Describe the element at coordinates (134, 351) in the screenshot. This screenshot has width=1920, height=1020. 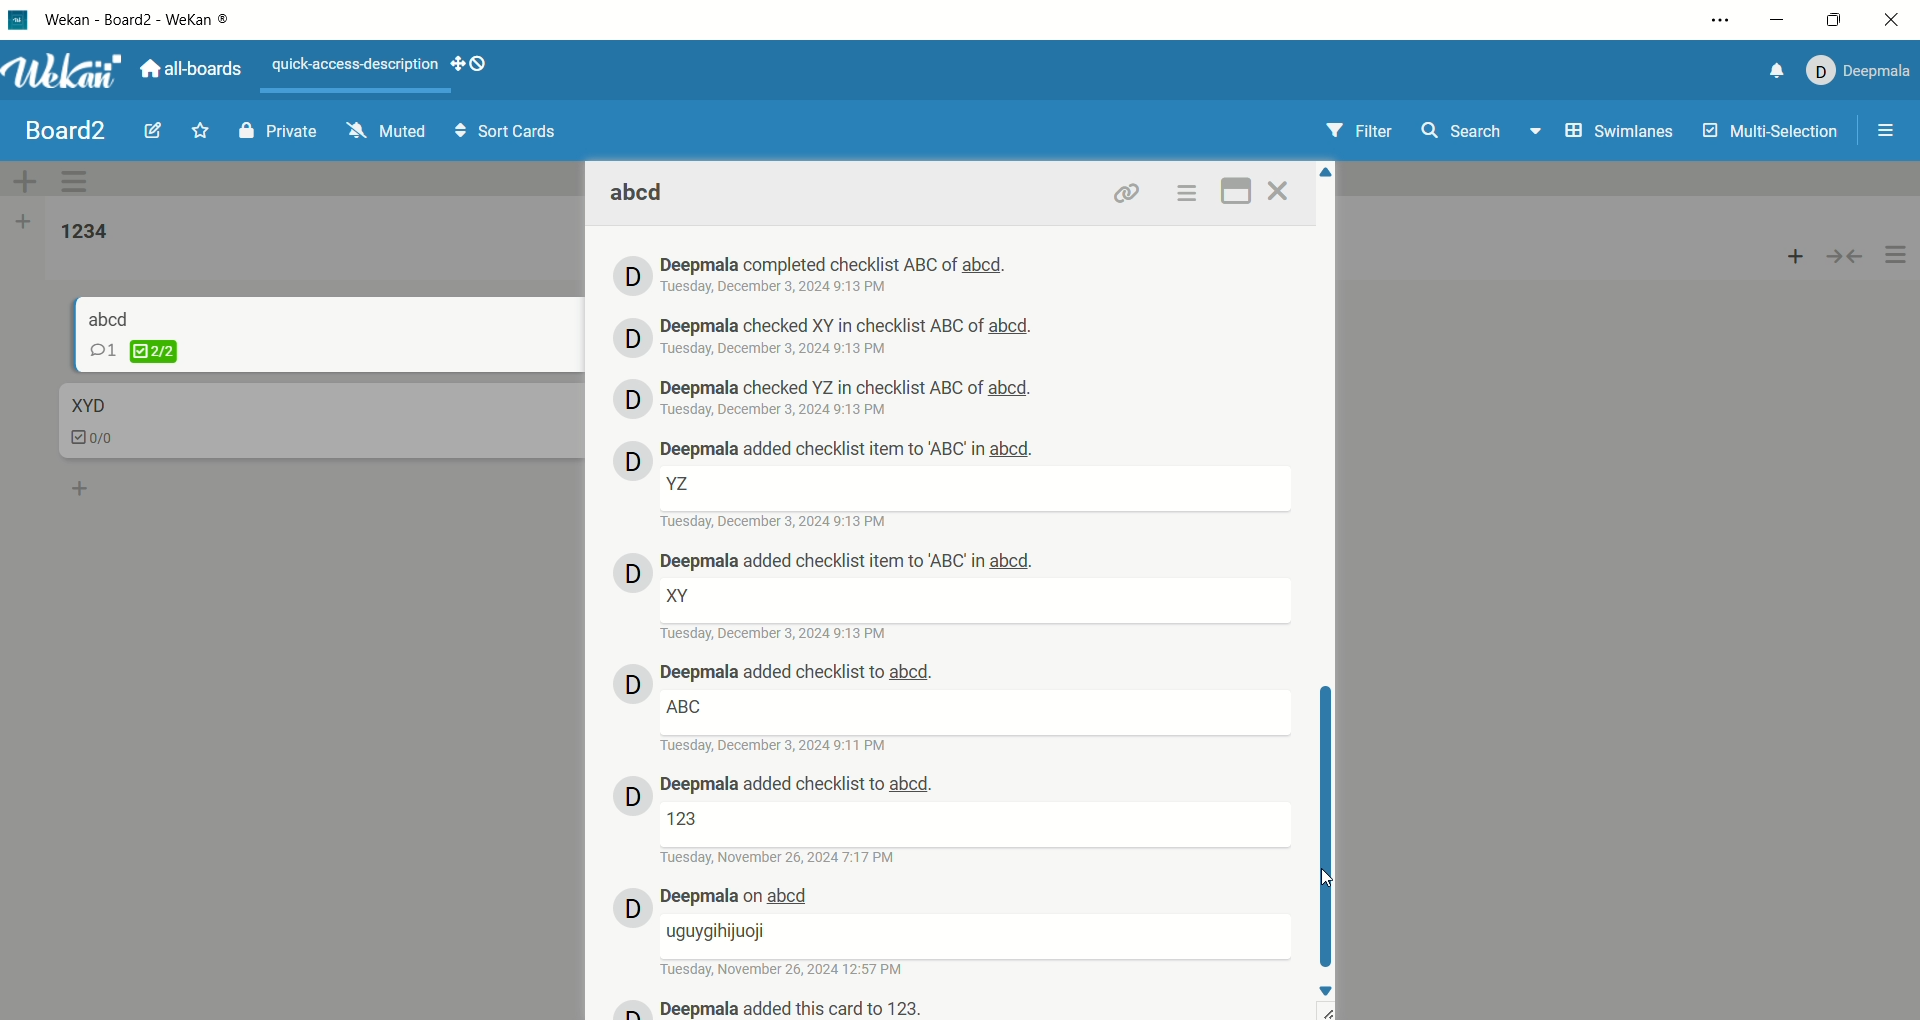
I see `checklist` at that location.